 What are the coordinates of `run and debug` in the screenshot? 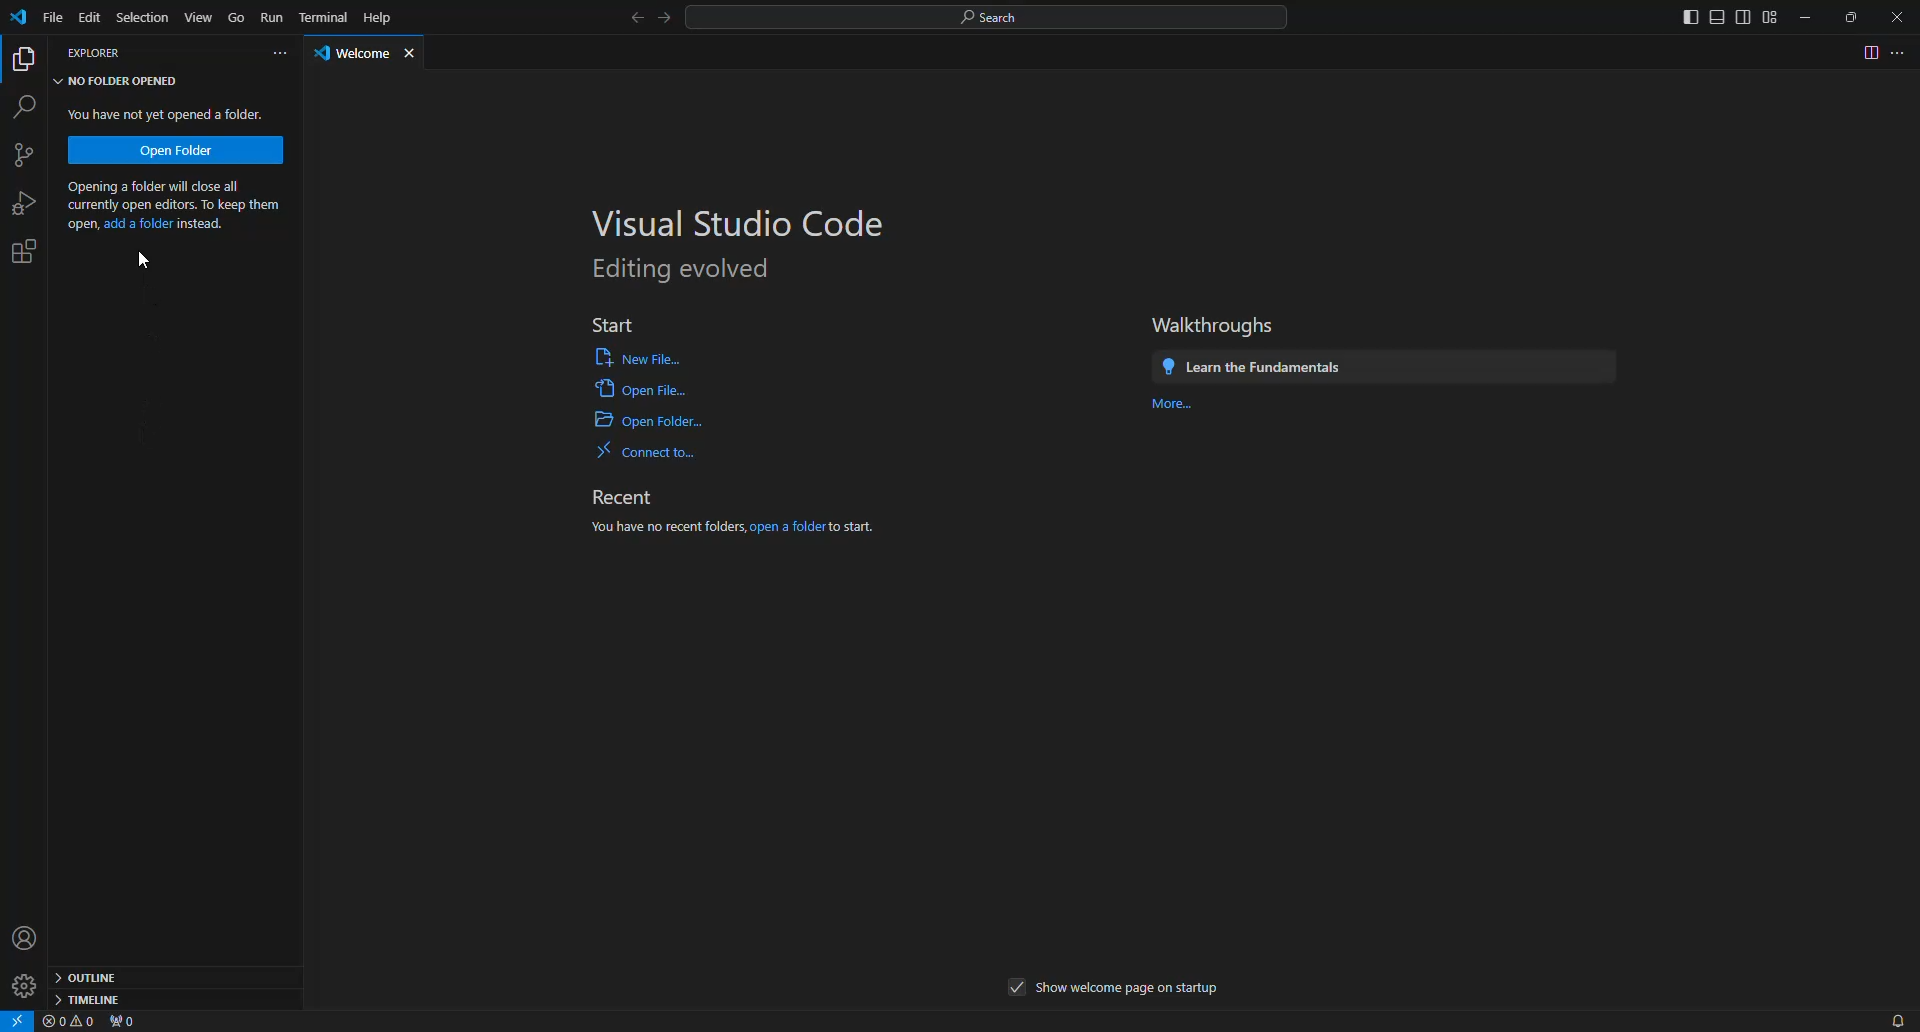 It's located at (28, 203).